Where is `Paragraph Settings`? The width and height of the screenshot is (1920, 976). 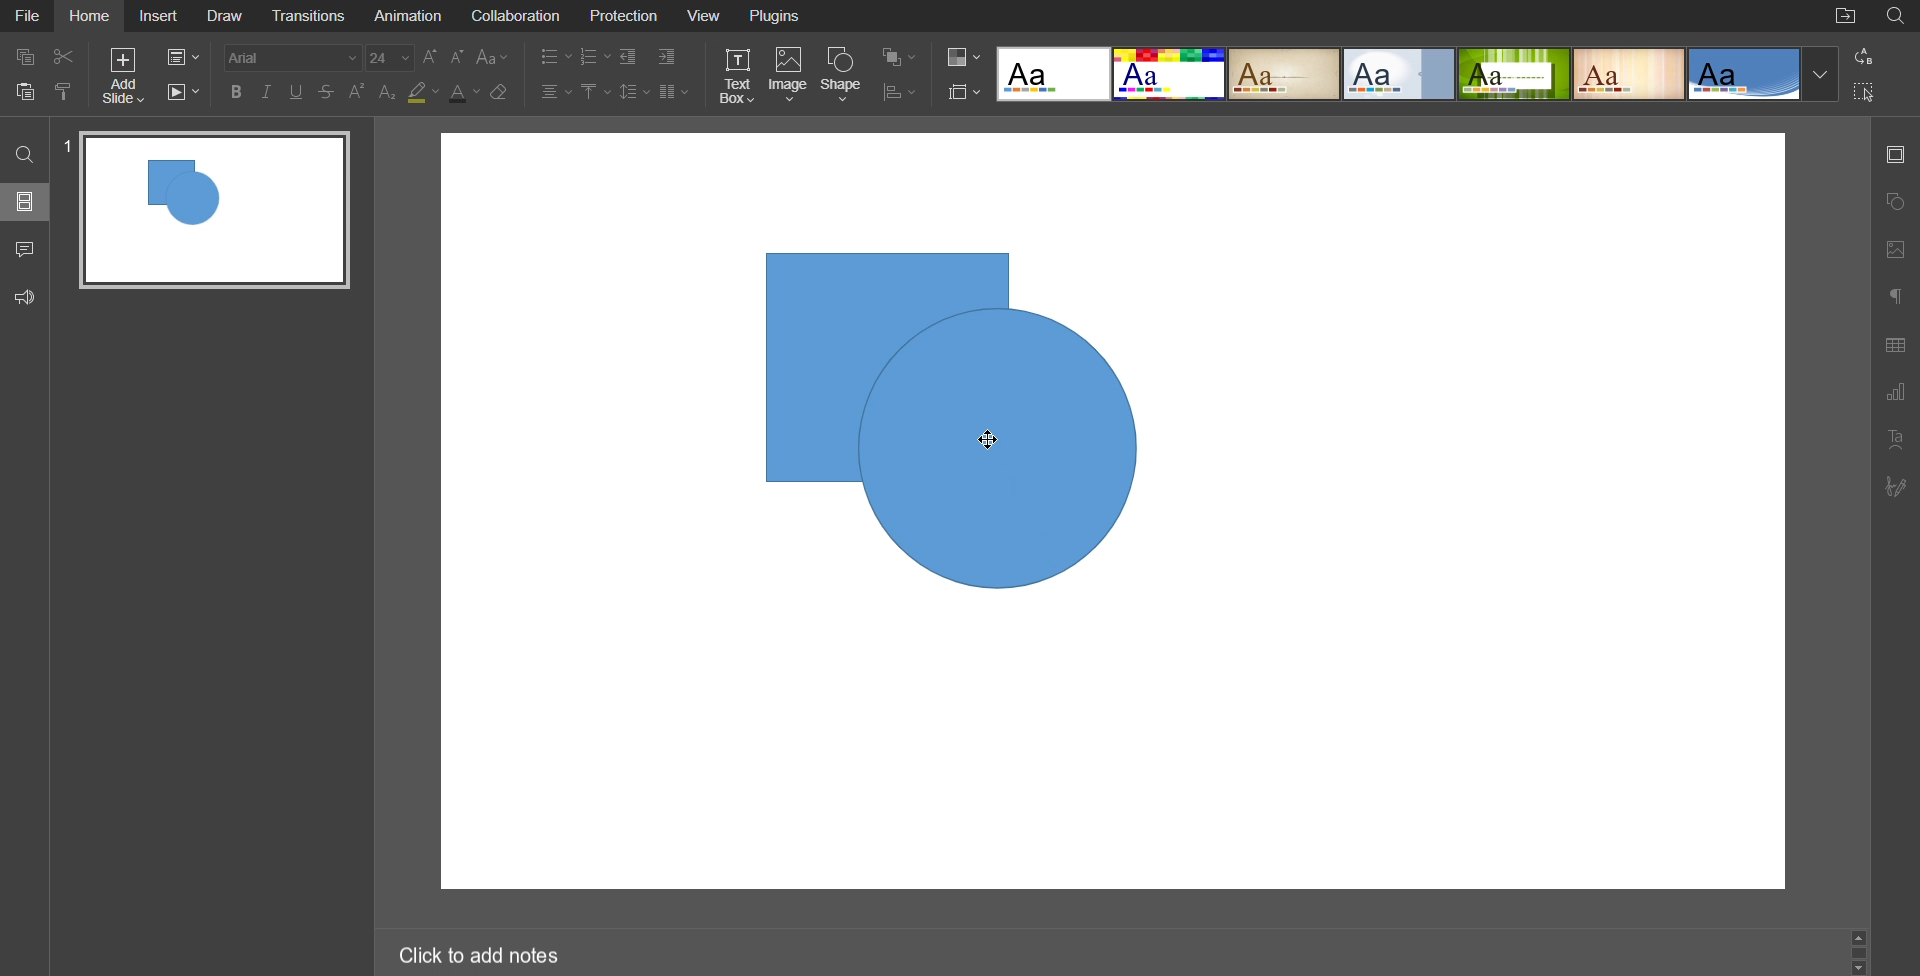
Paragraph Settings is located at coordinates (1895, 297).